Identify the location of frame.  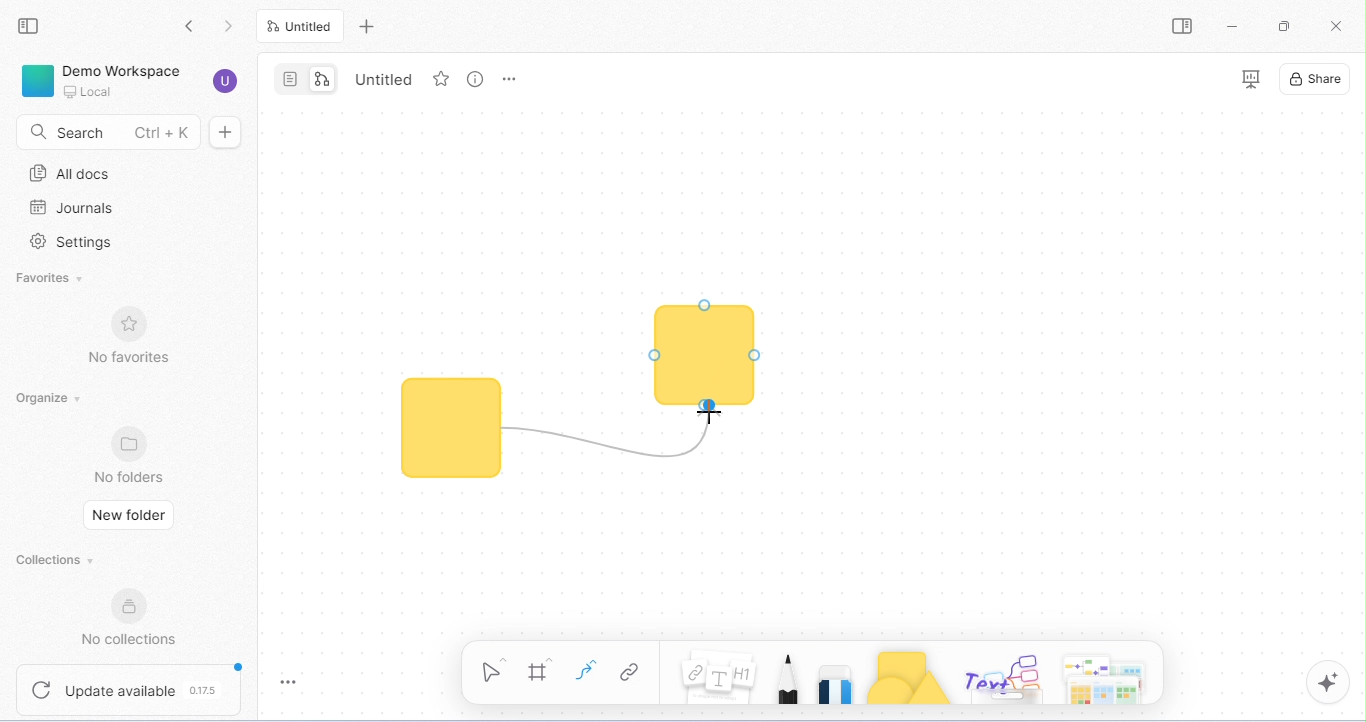
(543, 671).